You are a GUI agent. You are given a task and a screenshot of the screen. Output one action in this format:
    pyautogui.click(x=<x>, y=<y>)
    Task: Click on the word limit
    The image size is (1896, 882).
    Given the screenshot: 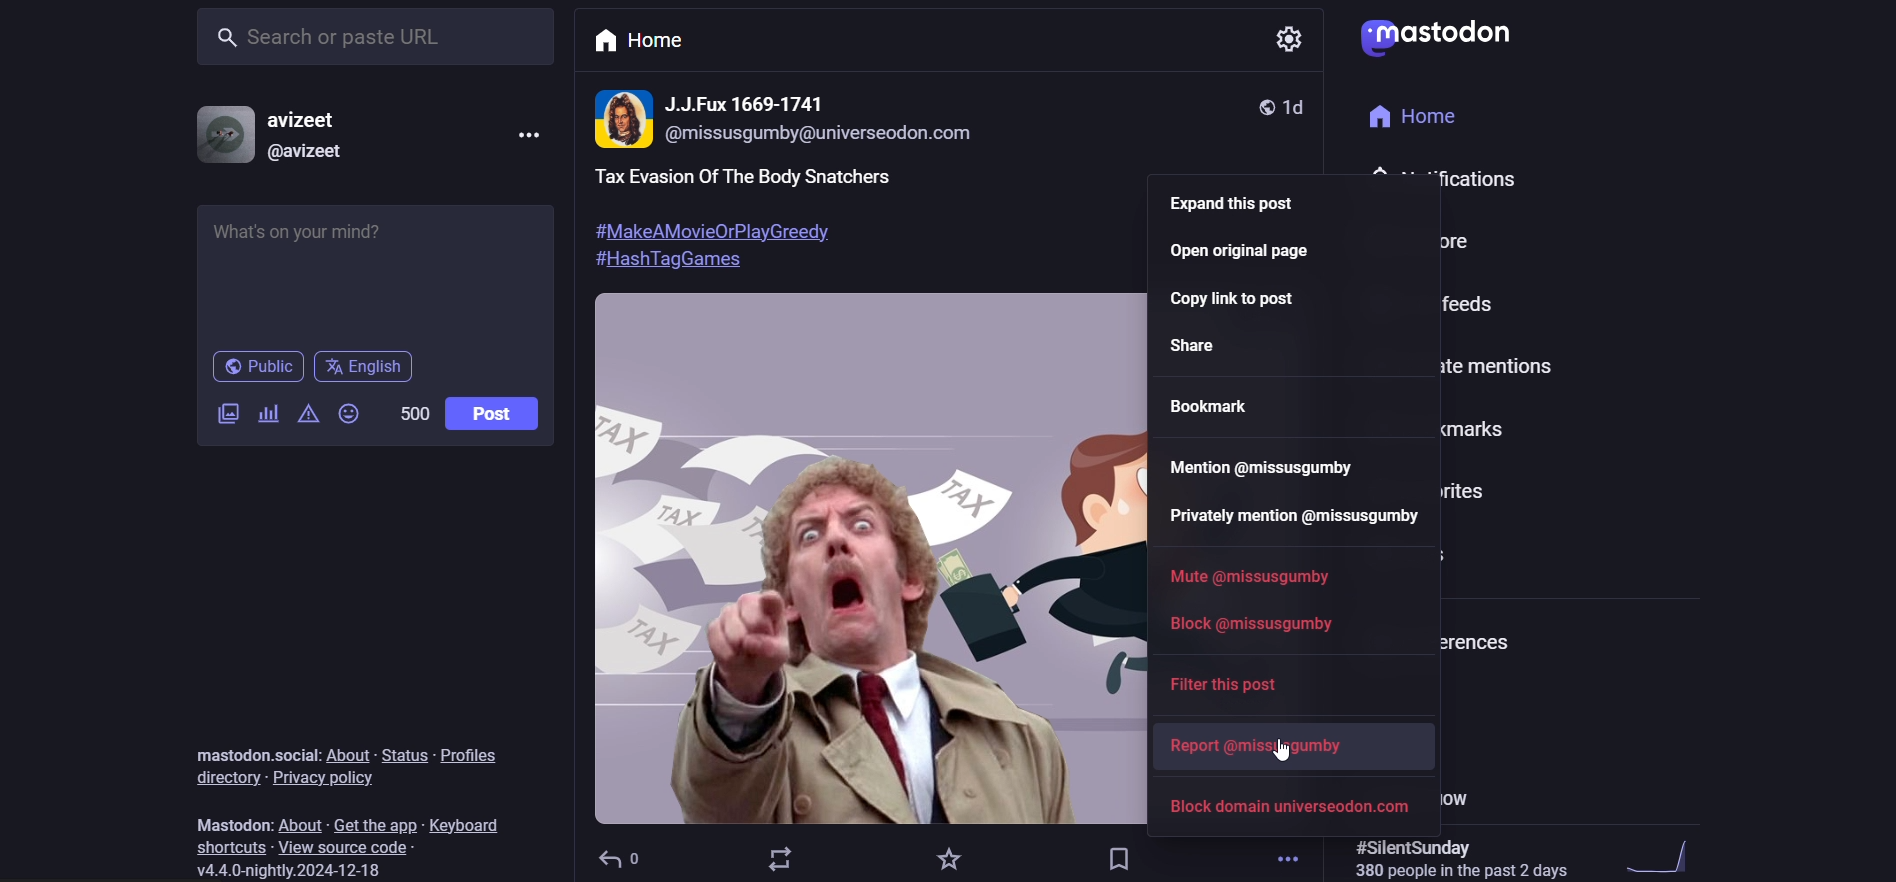 What is the action you would take?
    pyautogui.click(x=411, y=414)
    